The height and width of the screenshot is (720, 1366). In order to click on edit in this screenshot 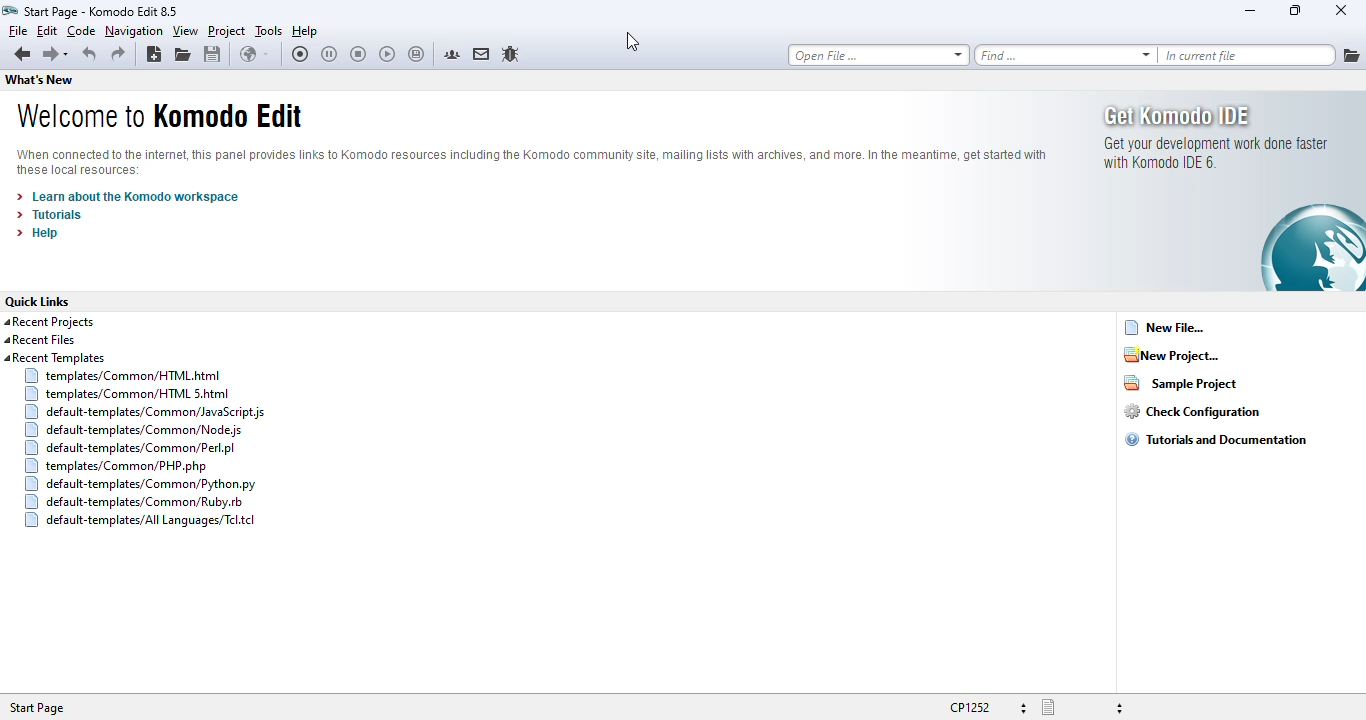, I will do `click(46, 30)`.